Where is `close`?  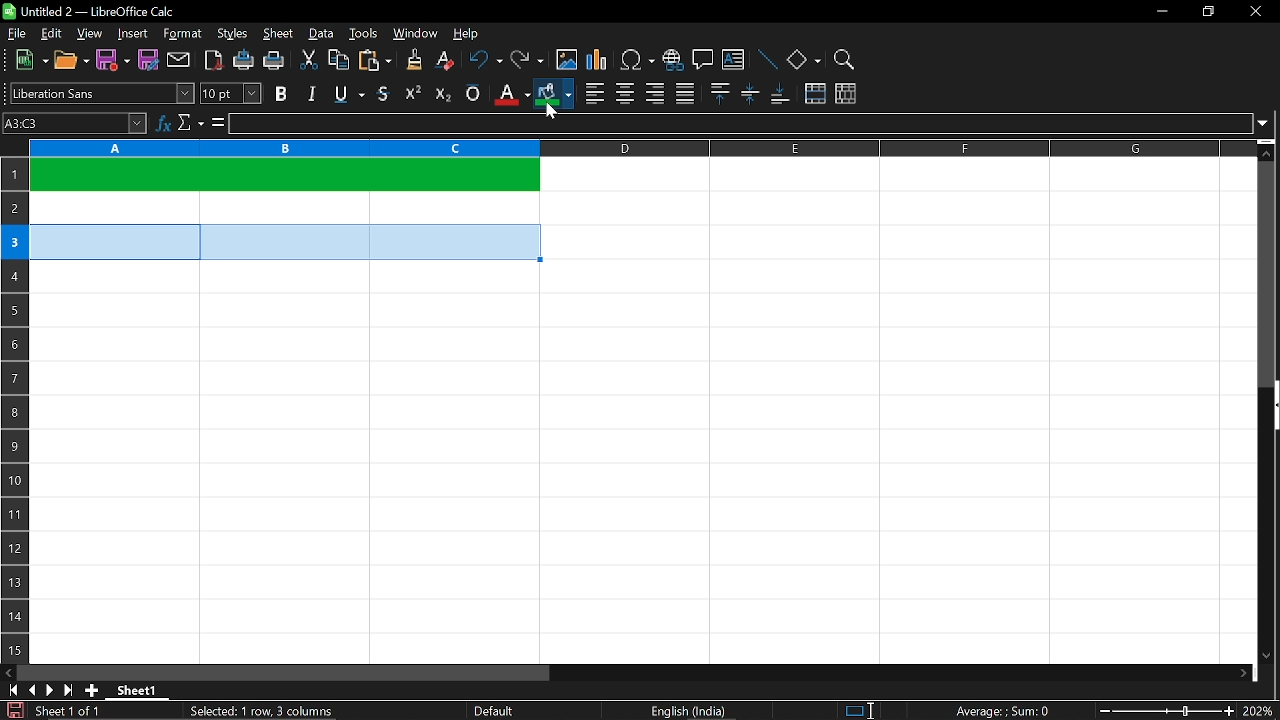 close is located at coordinates (1257, 12).